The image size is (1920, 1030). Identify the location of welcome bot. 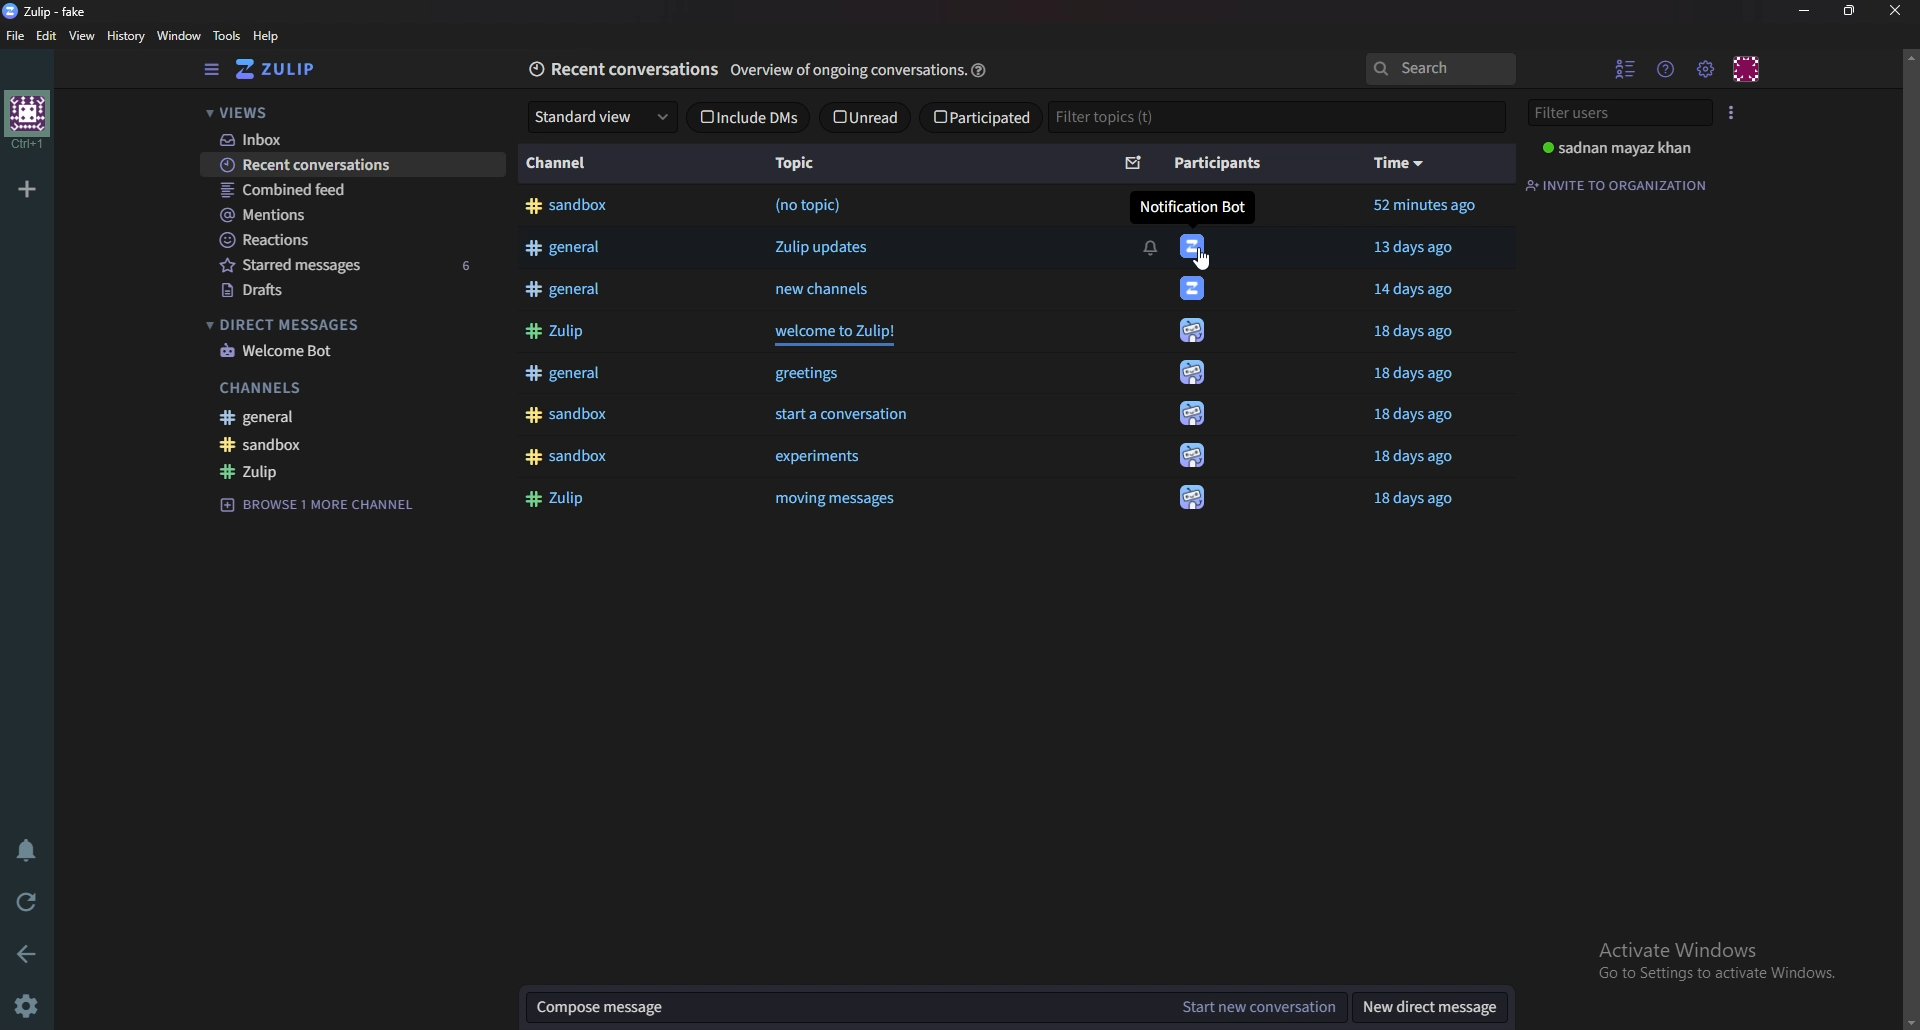
(337, 353).